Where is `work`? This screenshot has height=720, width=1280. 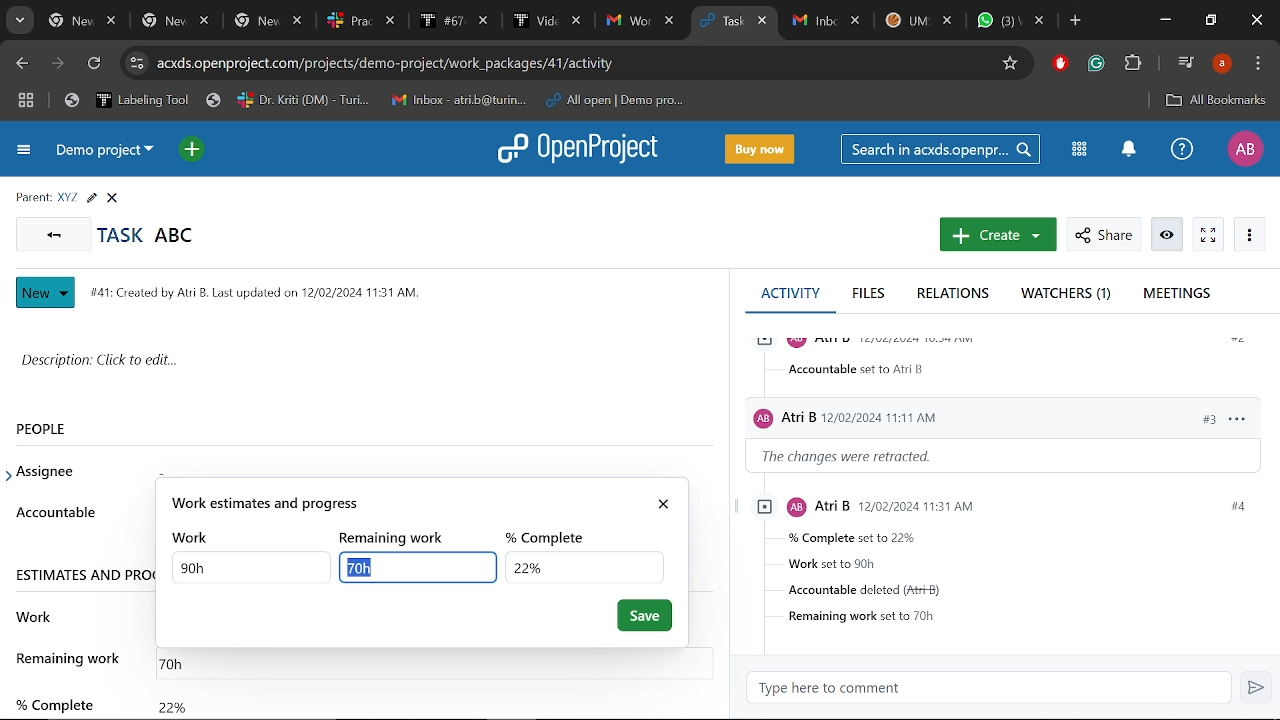 work is located at coordinates (35, 614).